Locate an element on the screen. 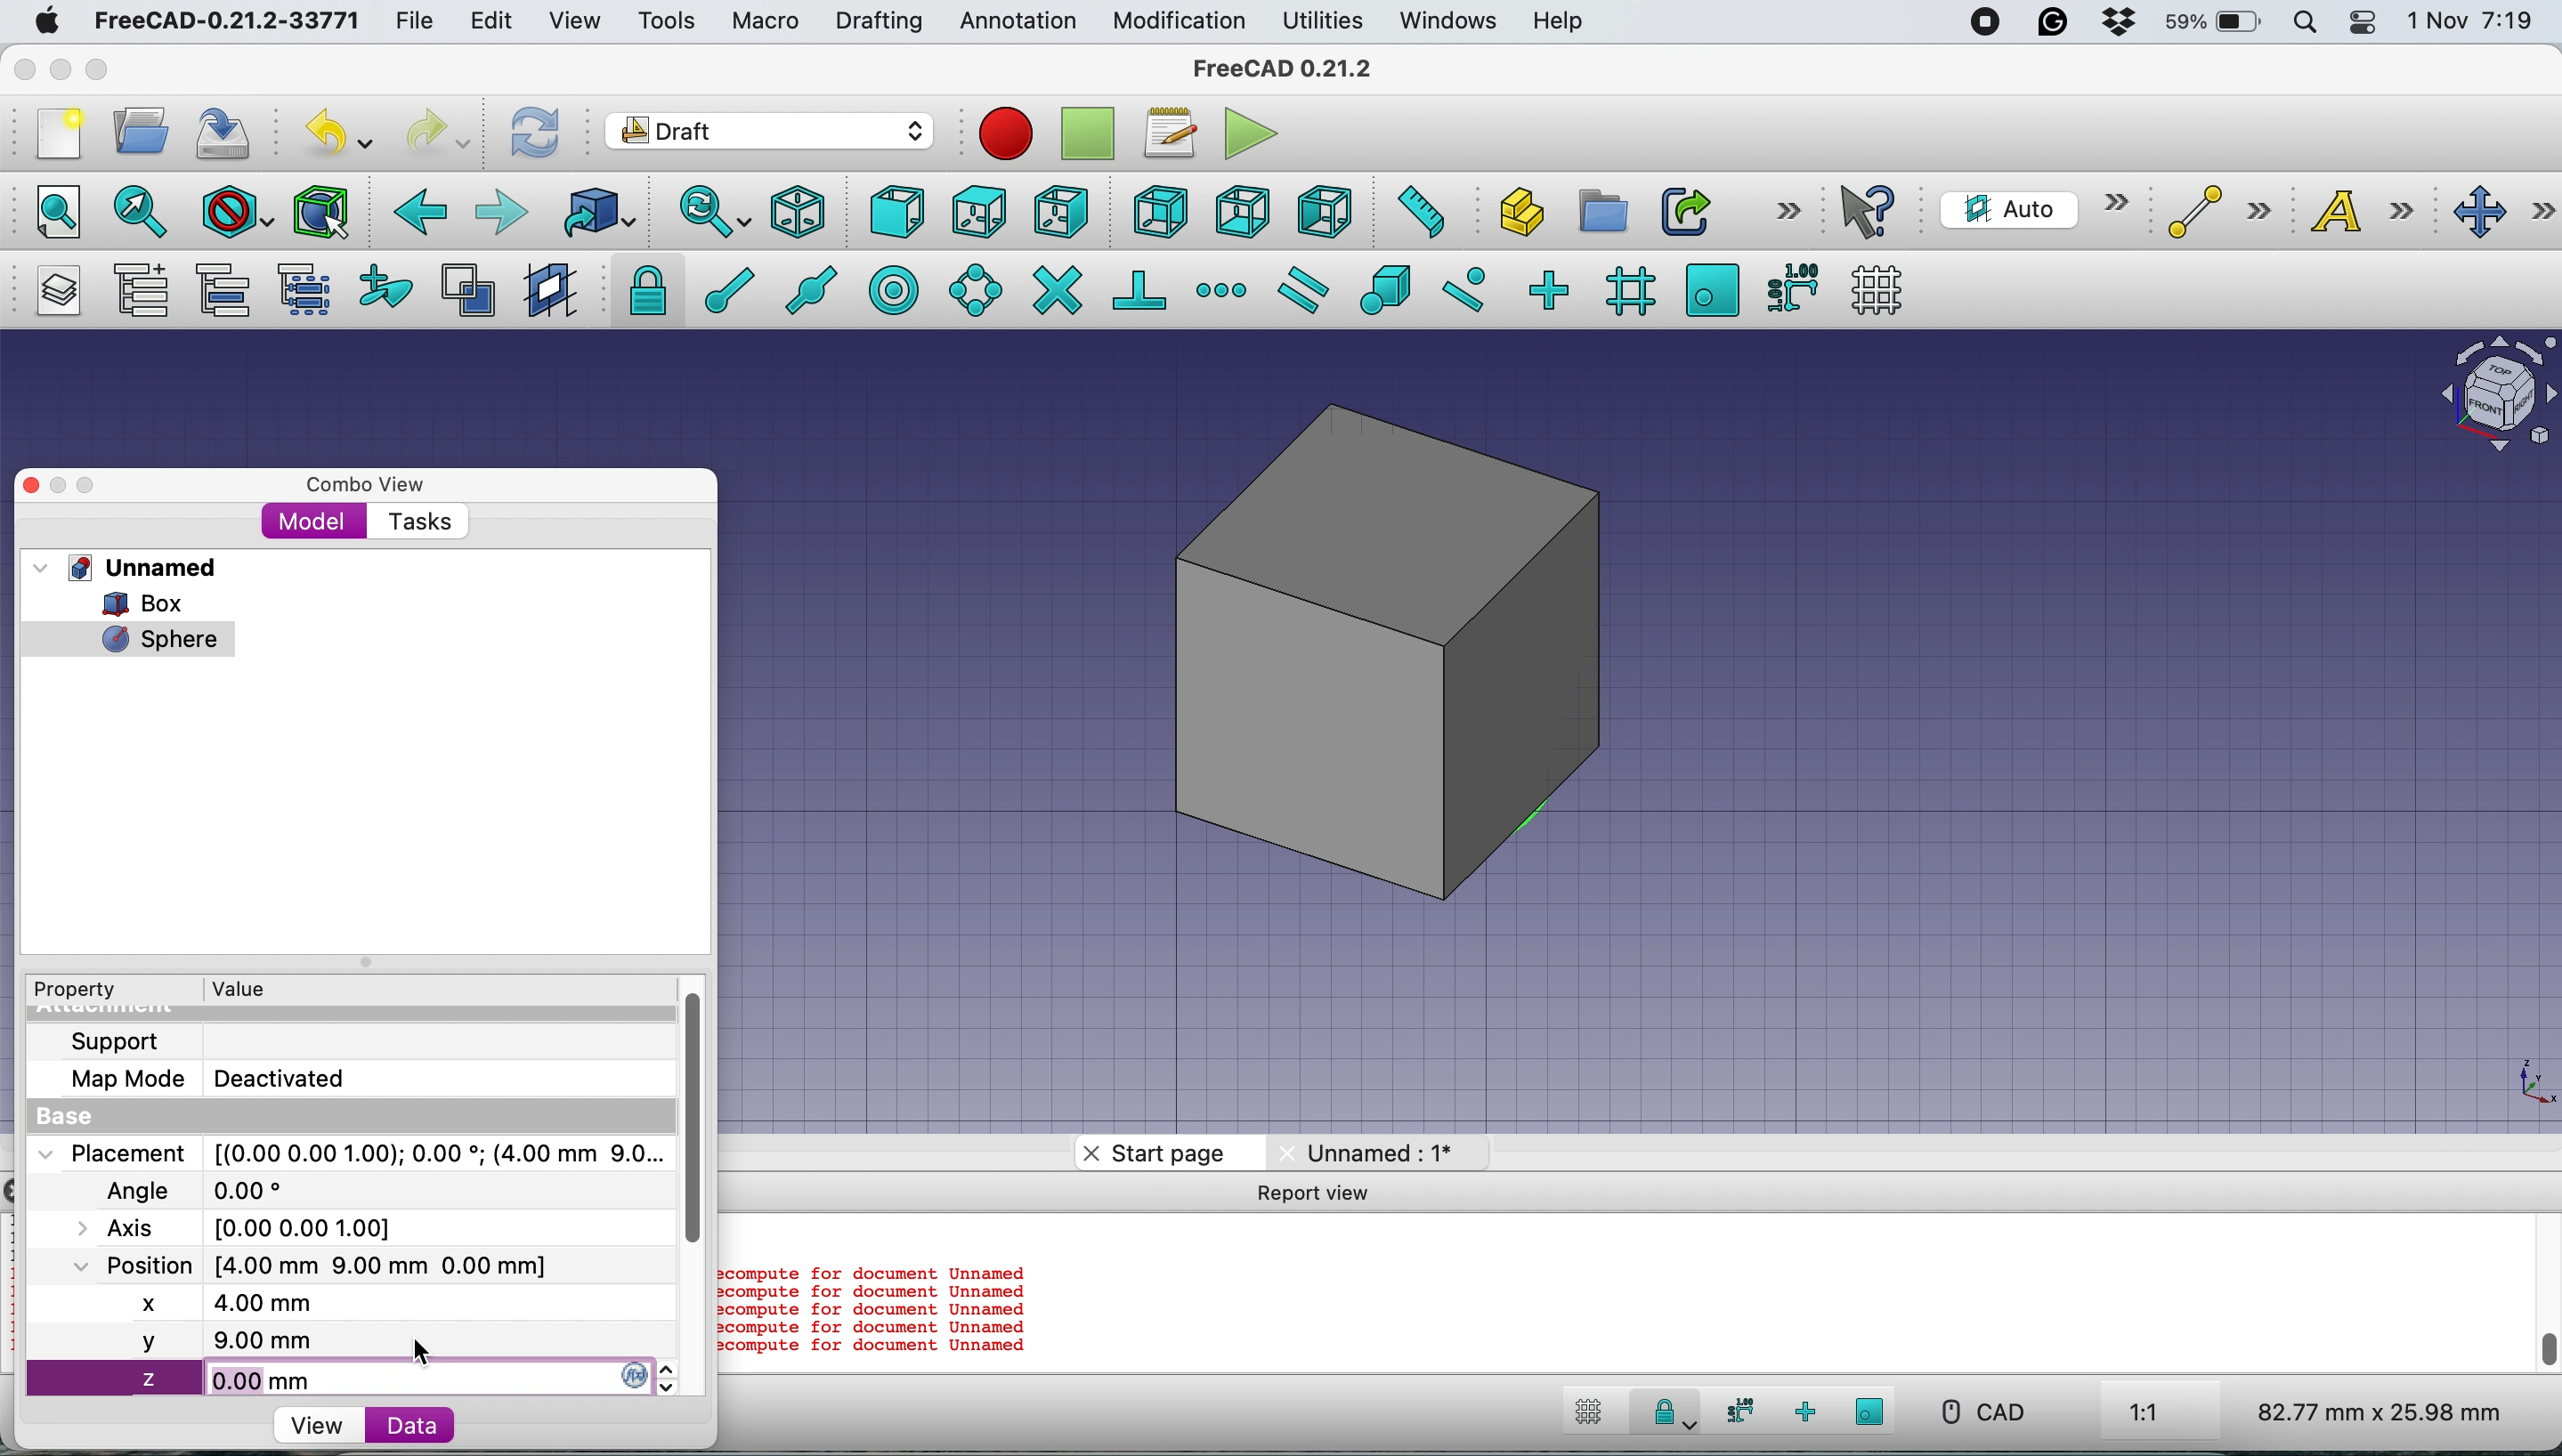 Image resolution: width=2562 pixels, height=1456 pixels. close tab is located at coordinates (1085, 1153).